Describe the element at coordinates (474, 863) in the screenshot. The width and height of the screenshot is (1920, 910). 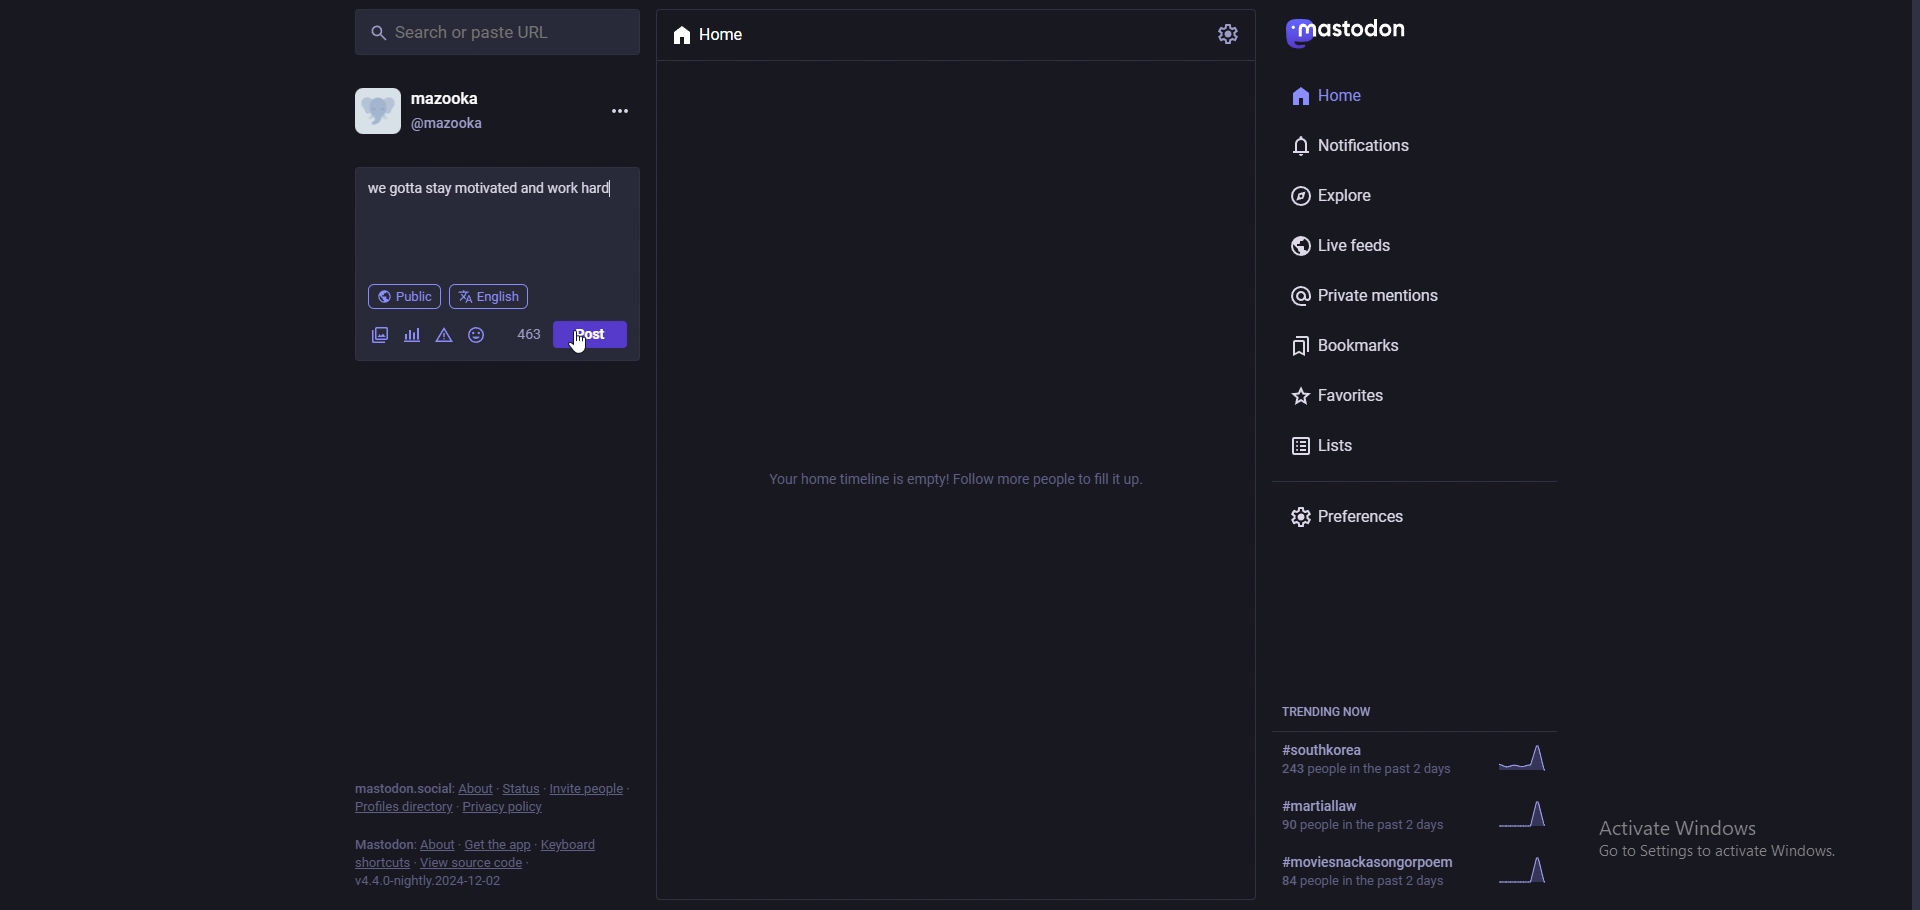
I see `view source code` at that location.